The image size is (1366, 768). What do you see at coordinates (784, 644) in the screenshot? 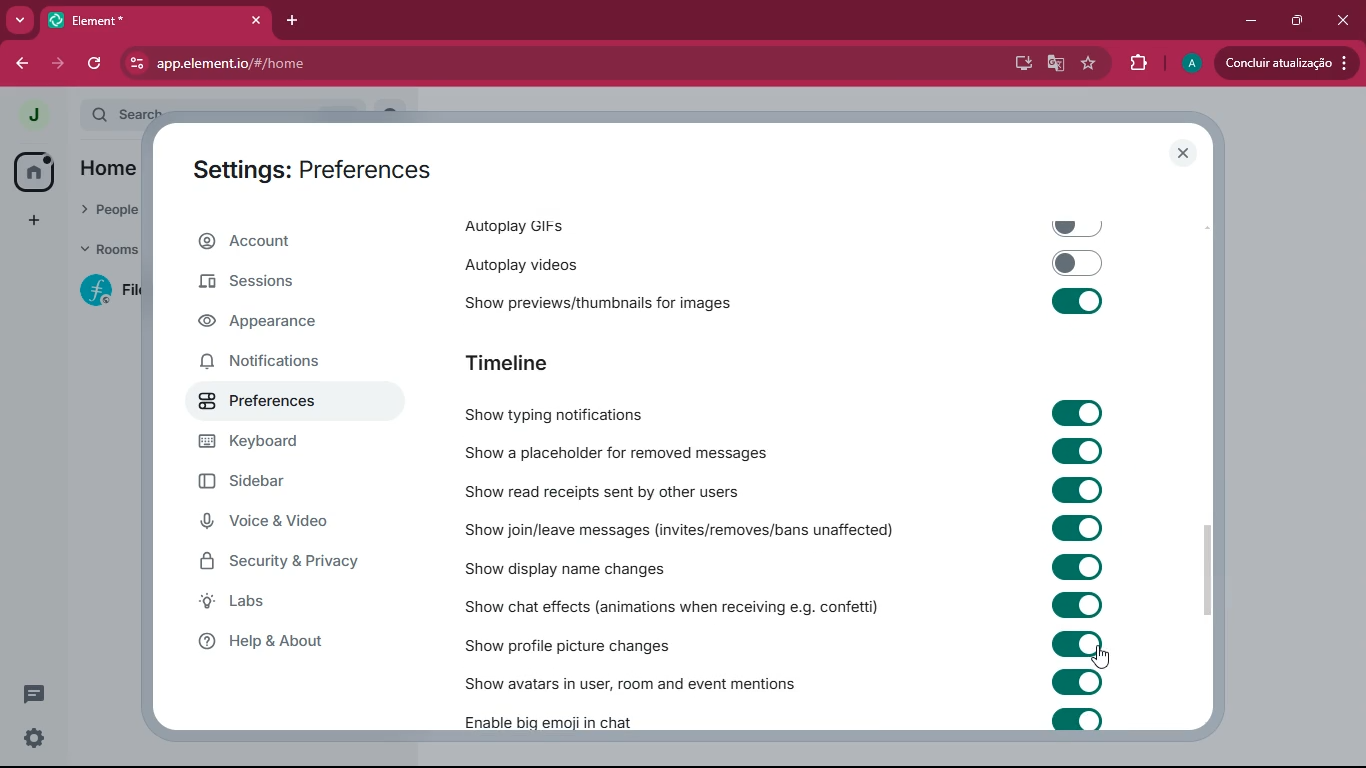
I see `Show profile picture changes ` at bounding box center [784, 644].